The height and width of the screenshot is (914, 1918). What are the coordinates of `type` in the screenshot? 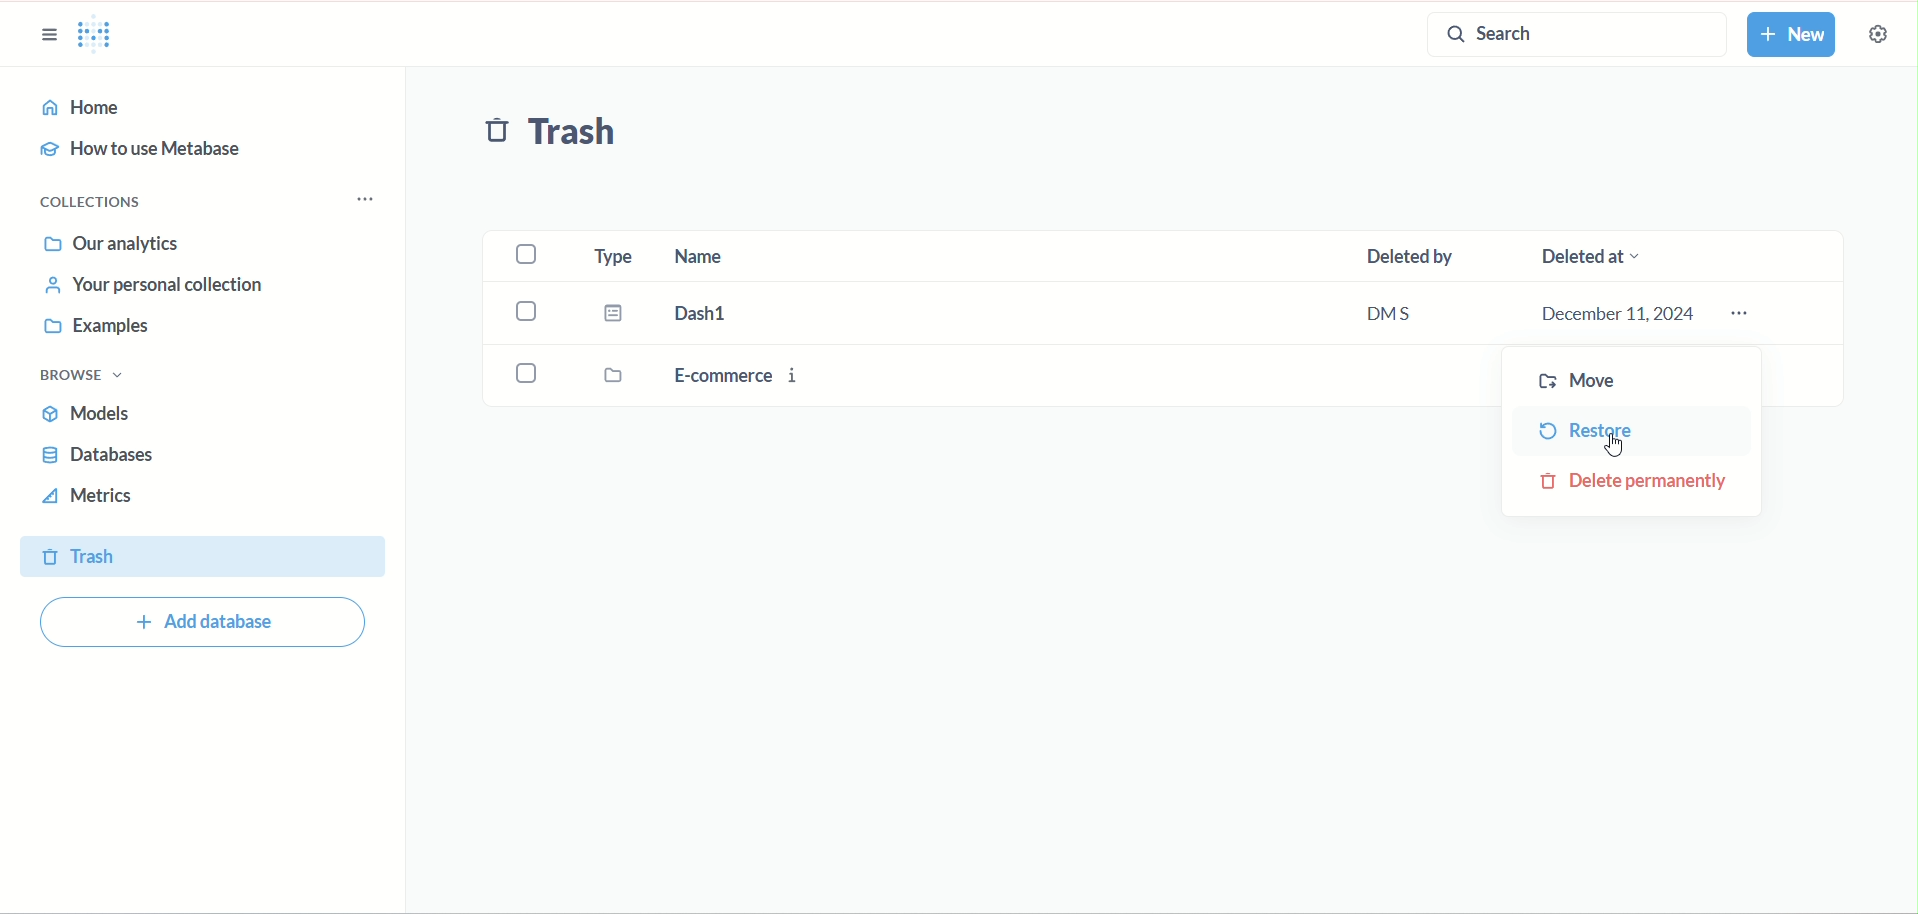 It's located at (613, 256).